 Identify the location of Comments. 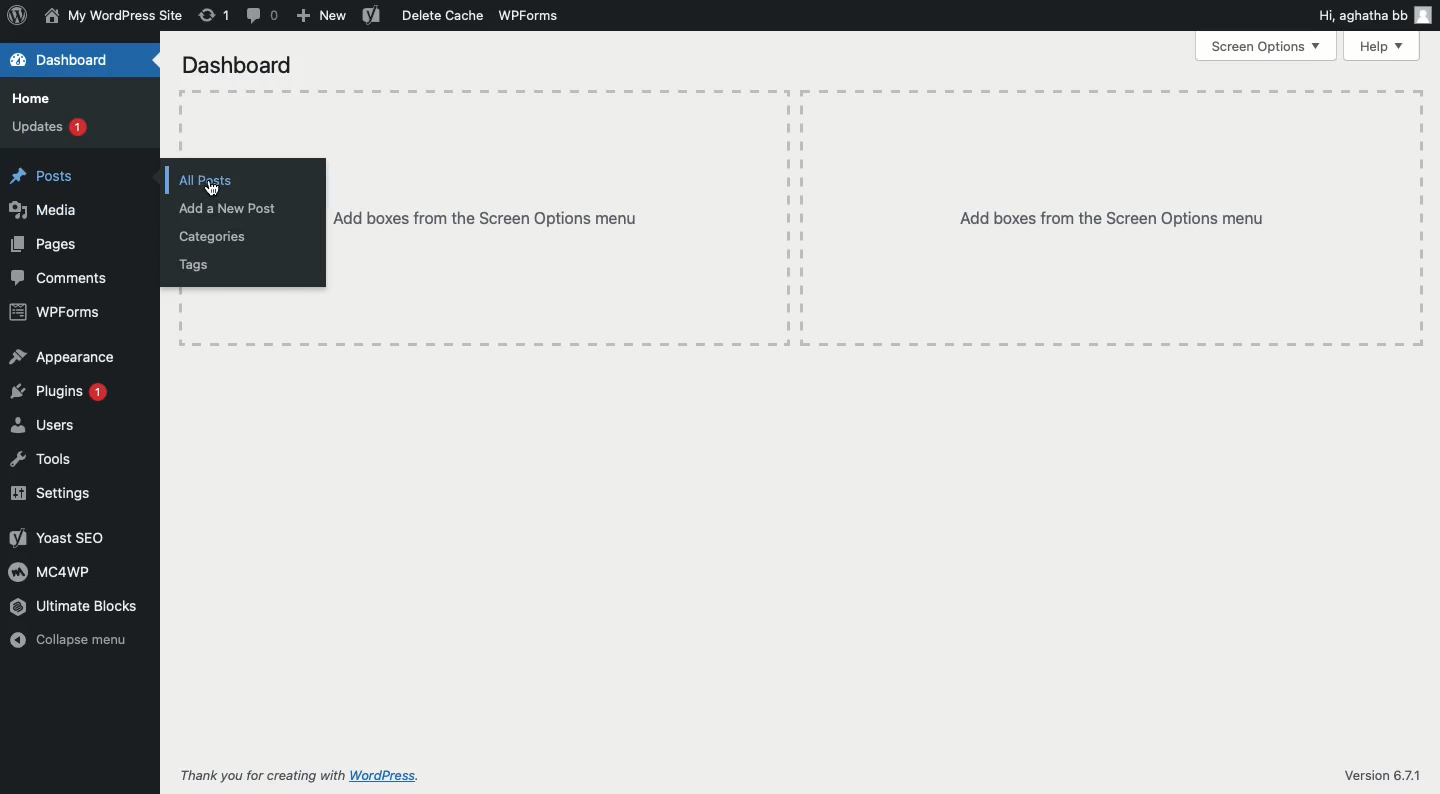
(66, 281).